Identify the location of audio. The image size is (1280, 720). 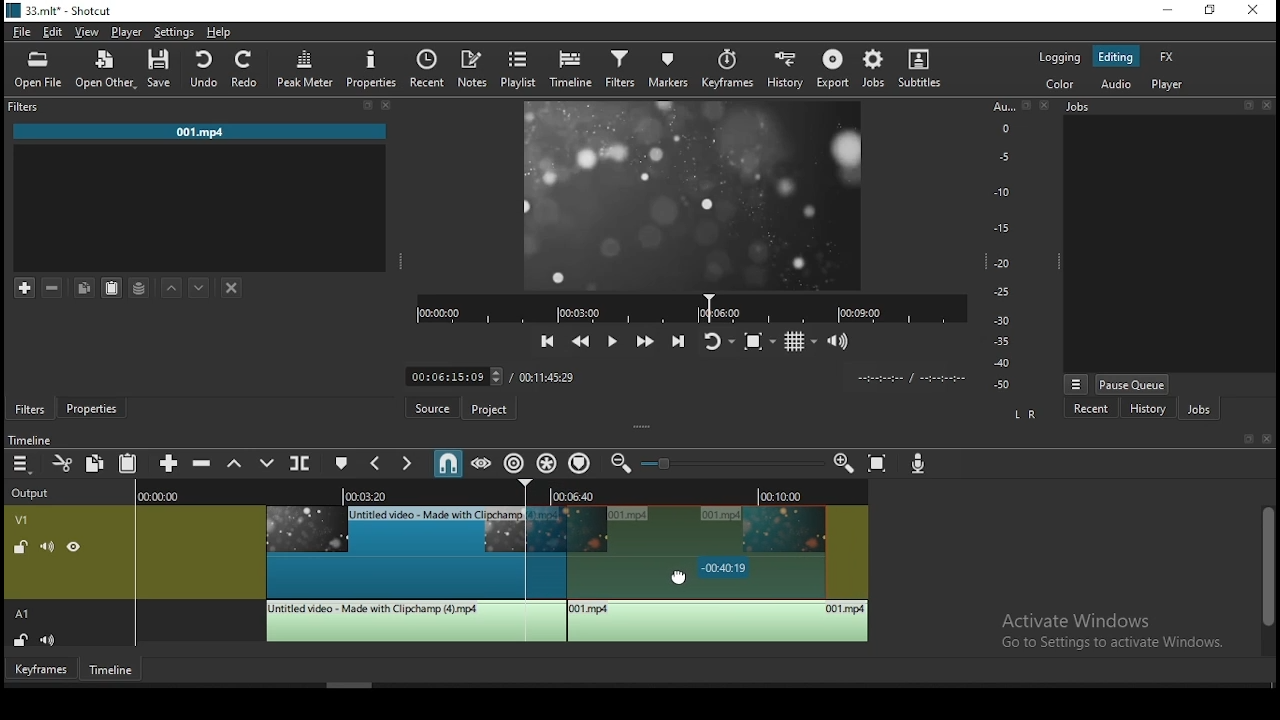
(1115, 86).